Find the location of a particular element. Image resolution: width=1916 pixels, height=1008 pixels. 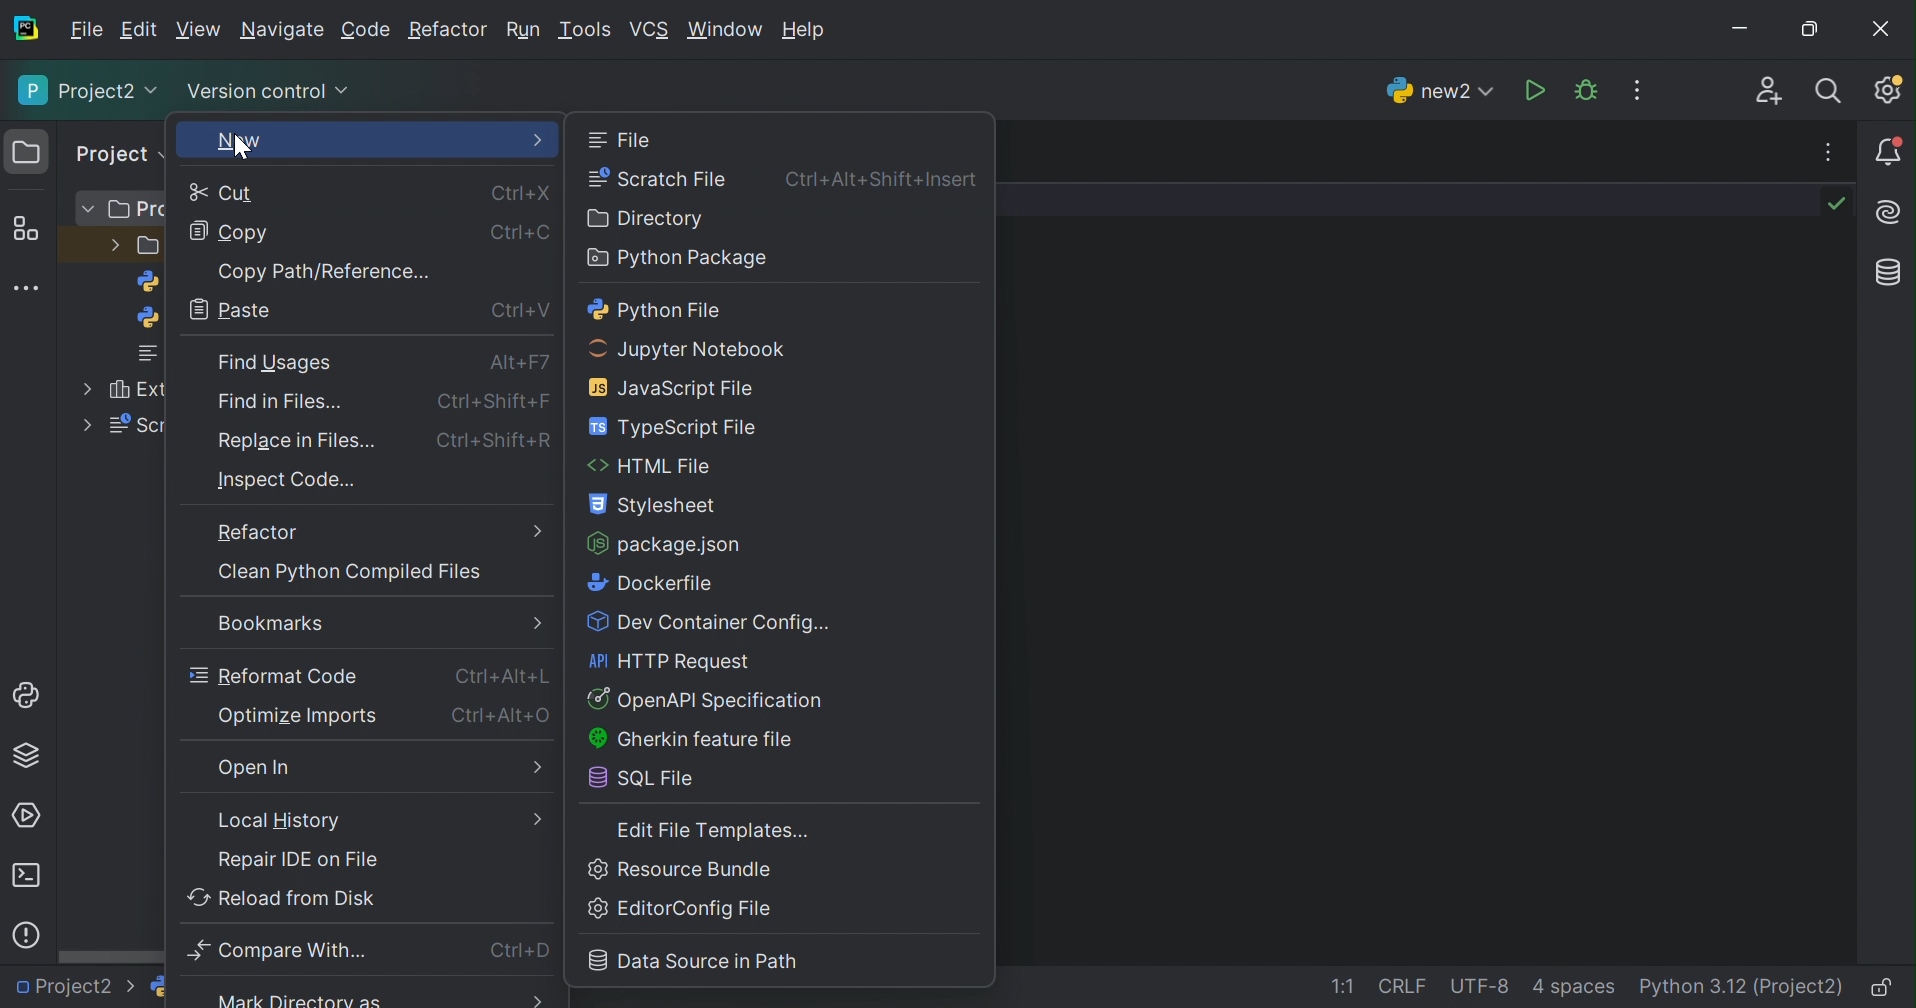

More is located at coordinates (538, 818).